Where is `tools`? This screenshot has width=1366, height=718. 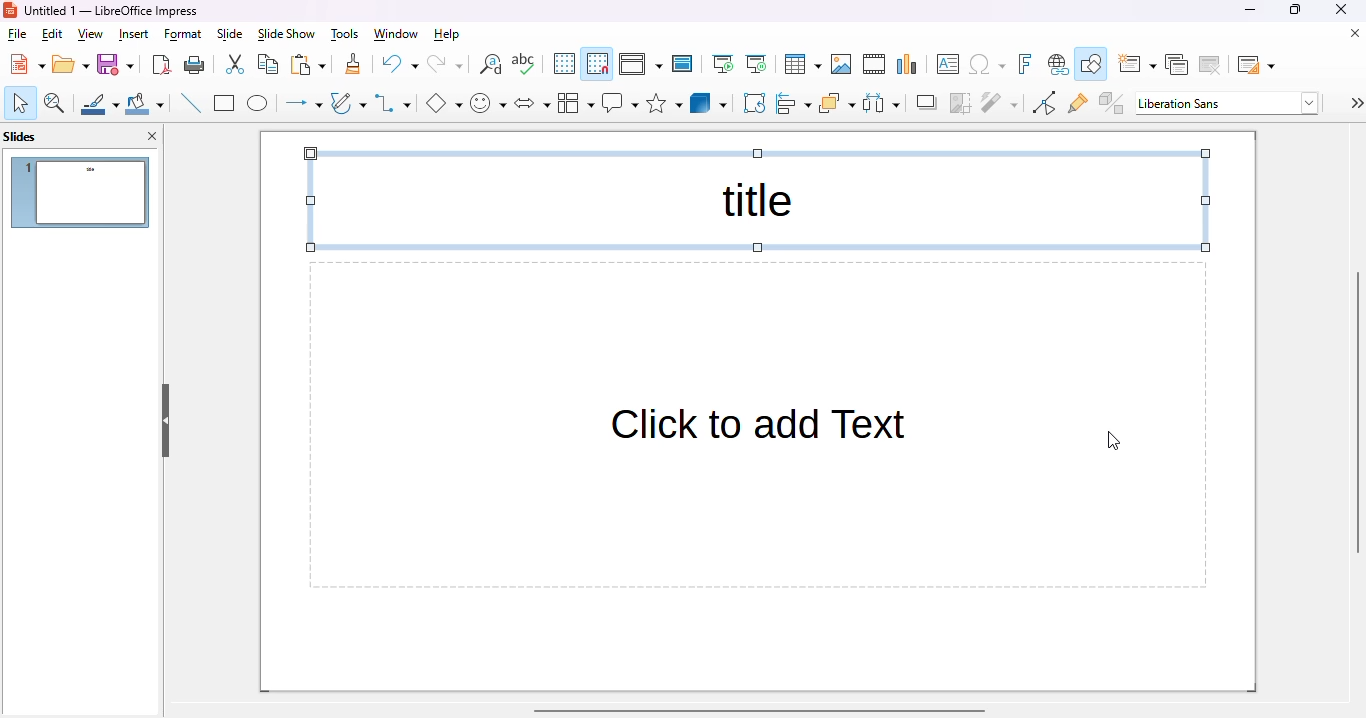 tools is located at coordinates (345, 35).